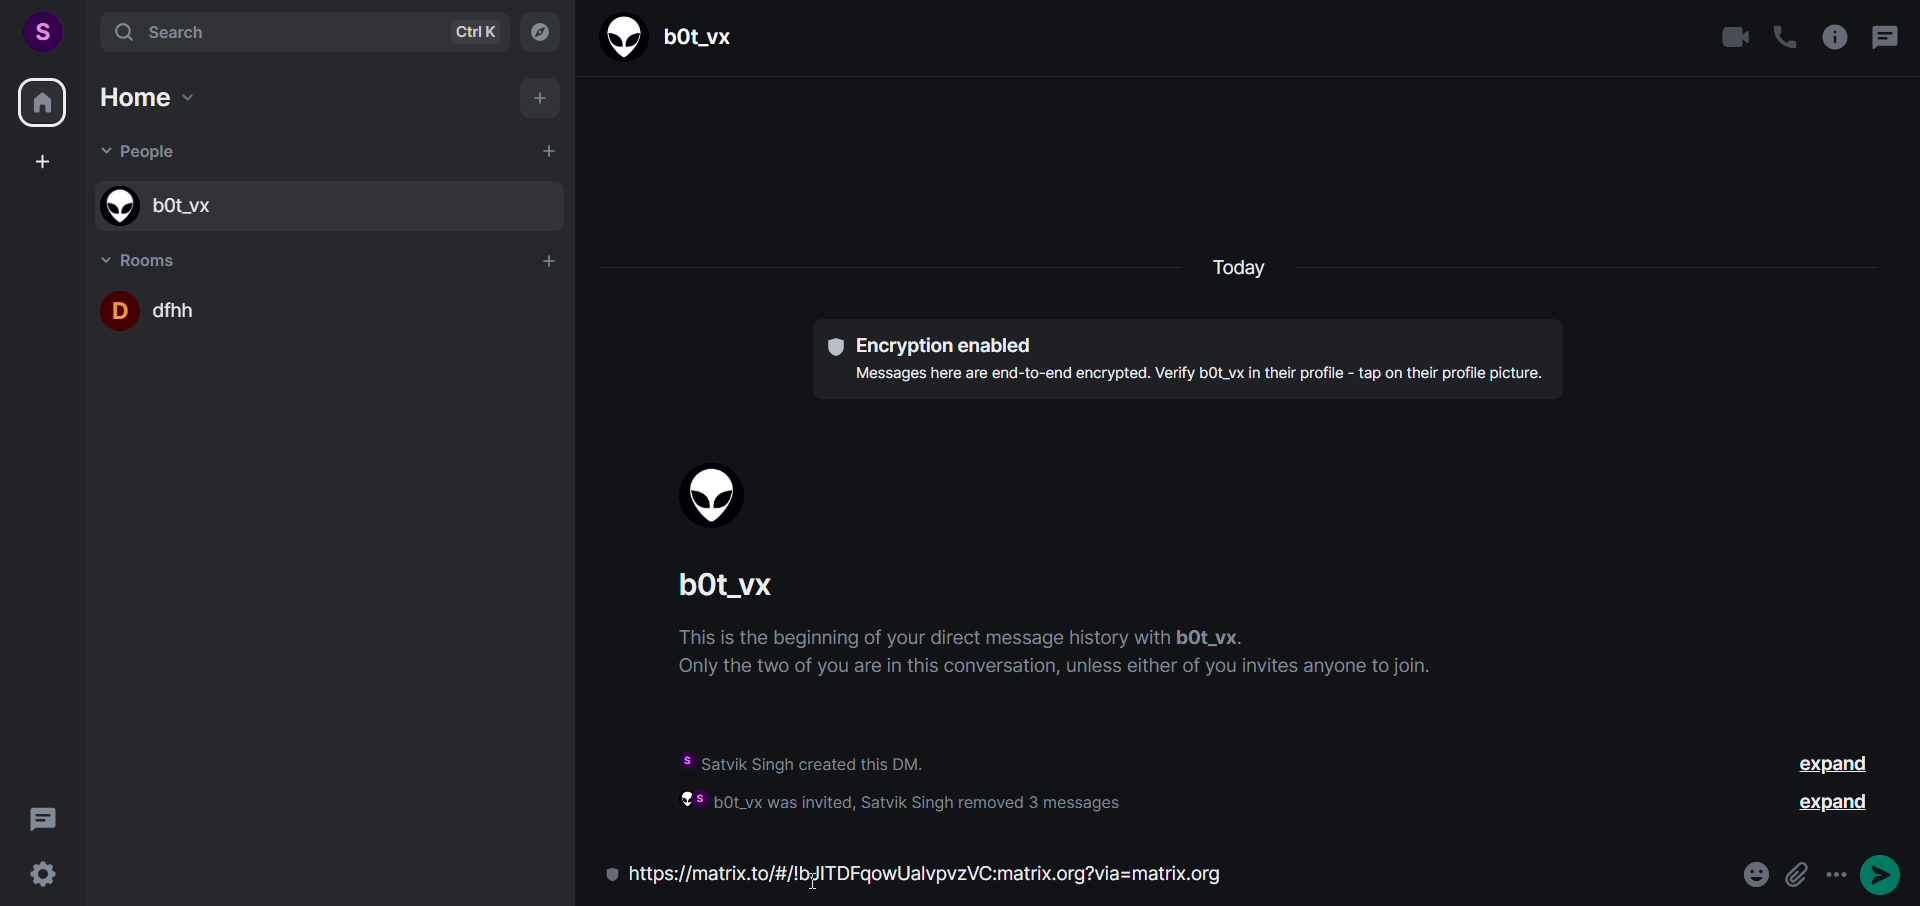 Image resolution: width=1920 pixels, height=906 pixels. What do you see at coordinates (146, 154) in the screenshot?
I see `people` at bounding box center [146, 154].